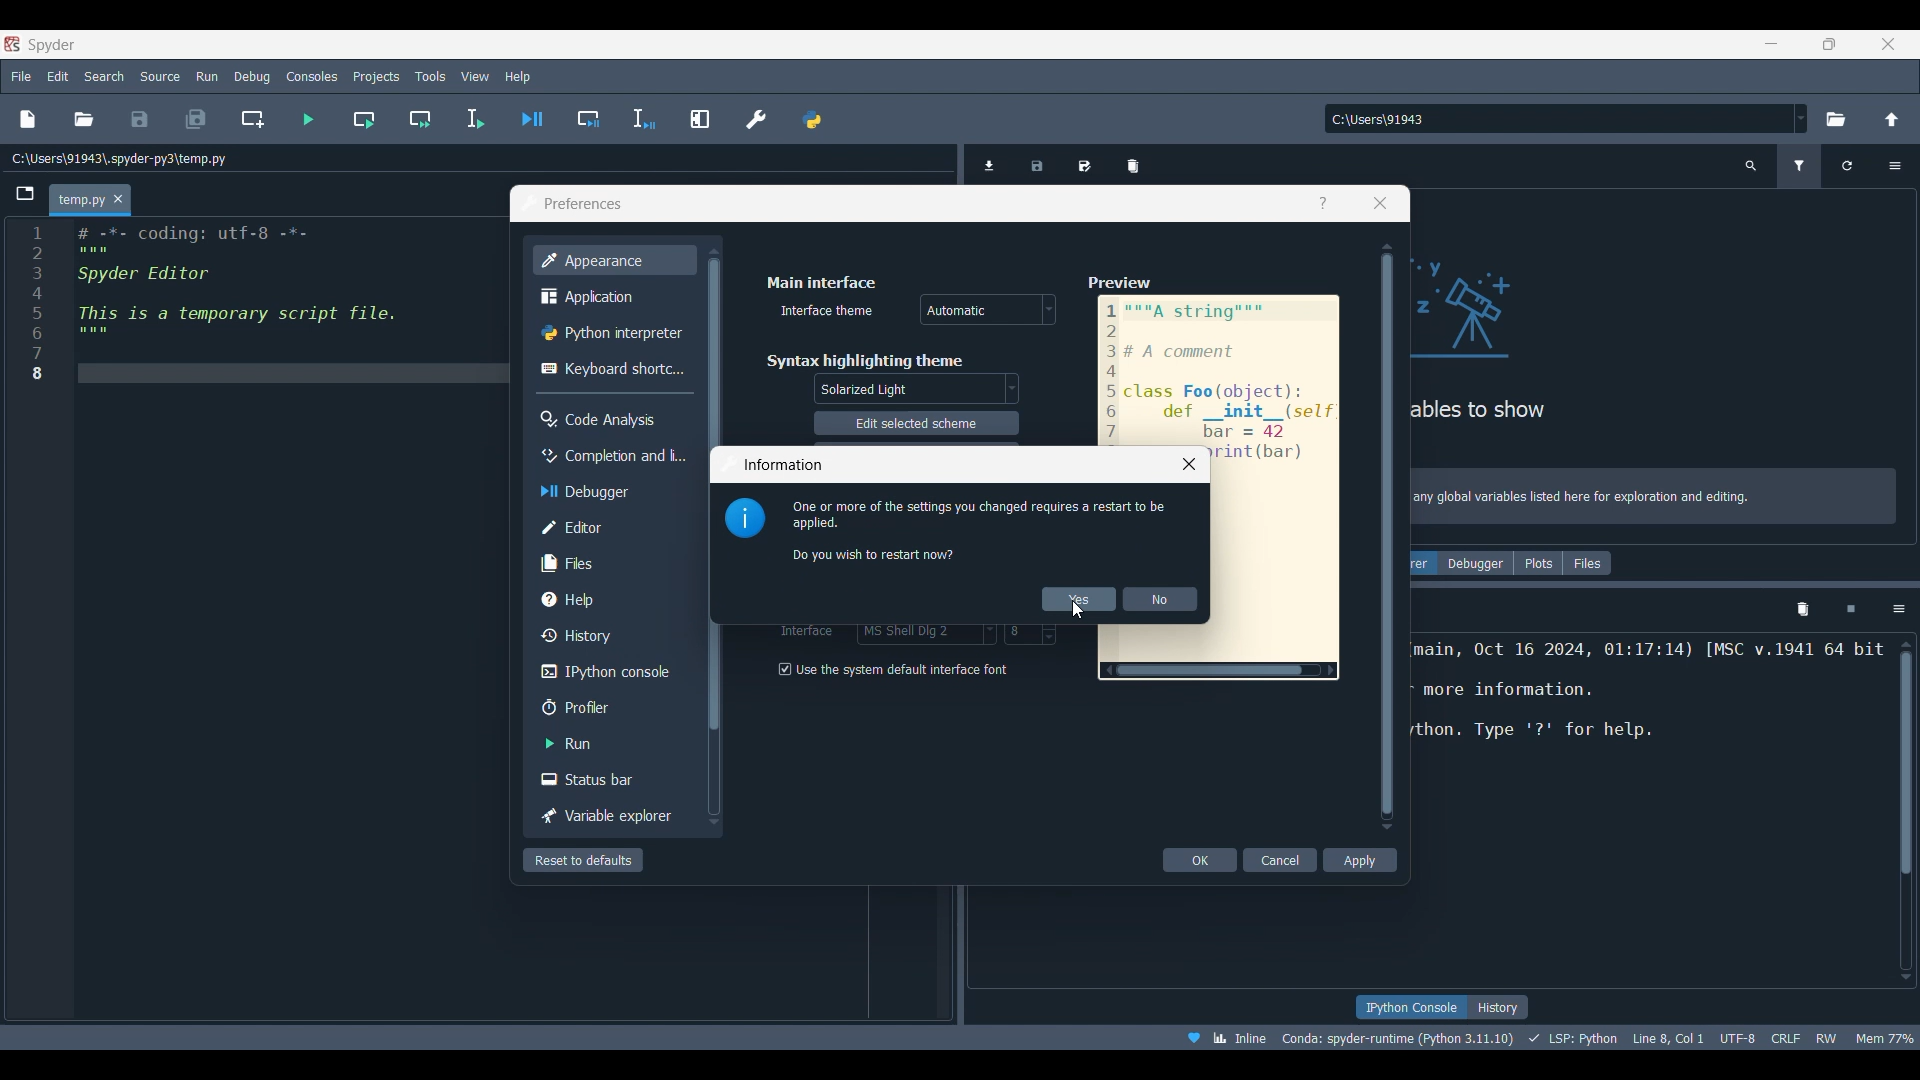 Image resolution: width=1920 pixels, height=1080 pixels. What do you see at coordinates (1477, 563) in the screenshot?
I see `Debugger` at bounding box center [1477, 563].